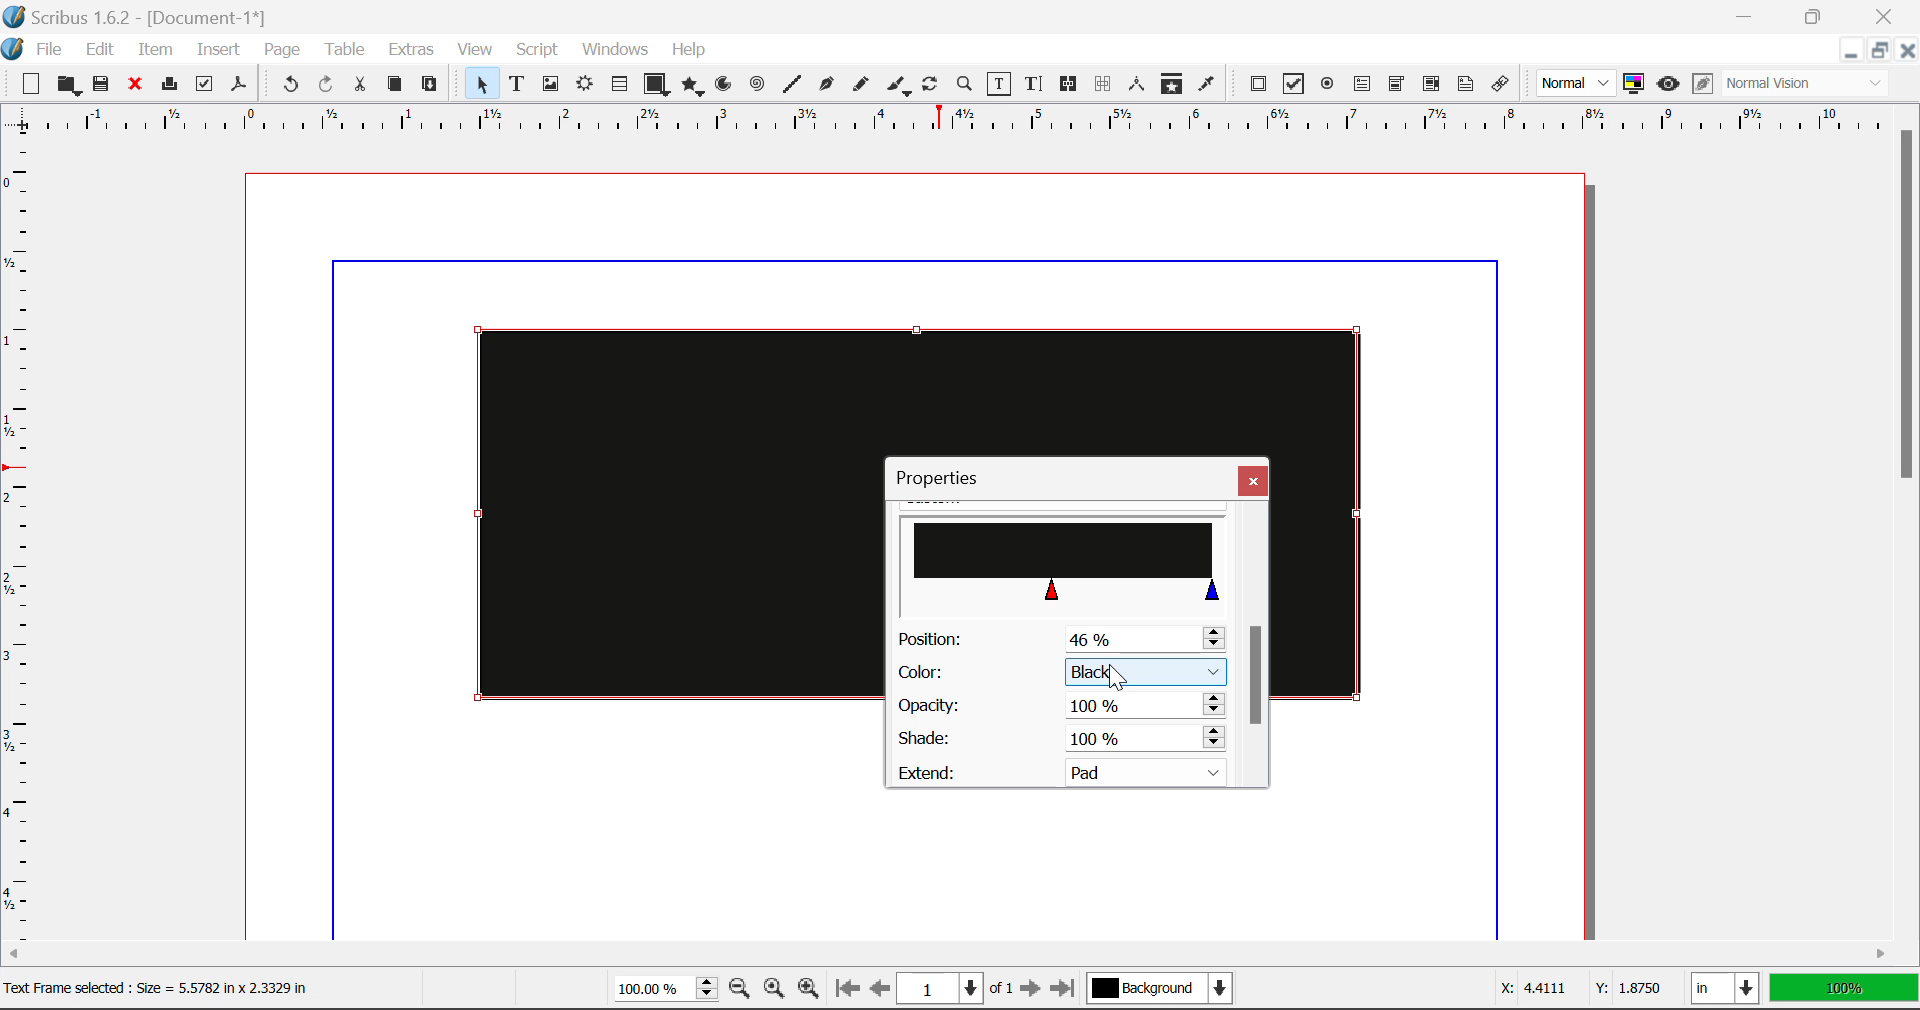  I want to click on Tables, so click(619, 86).